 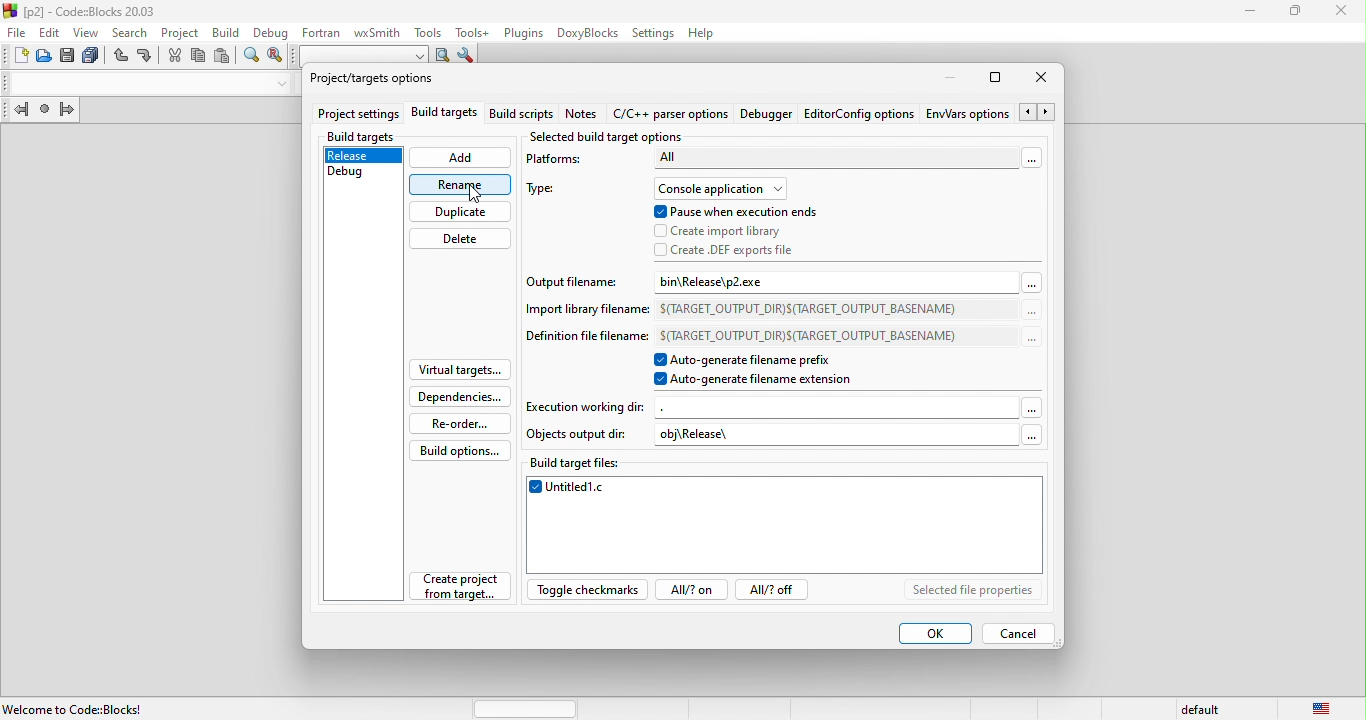 I want to click on selected file properties, so click(x=973, y=591).